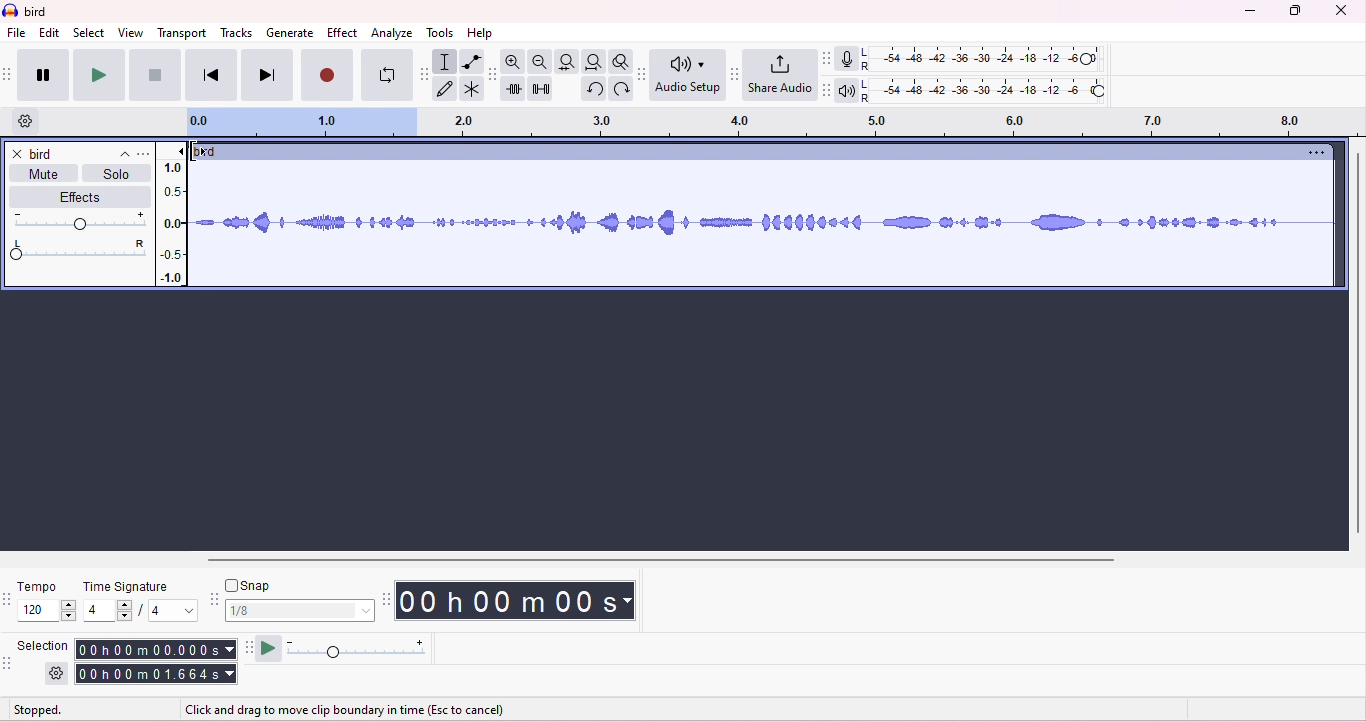 Image resolution: width=1366 pixels, height=722 pixels. Describe the element at coordinates (480, 33) in the screenshot. I see `help` at that location.